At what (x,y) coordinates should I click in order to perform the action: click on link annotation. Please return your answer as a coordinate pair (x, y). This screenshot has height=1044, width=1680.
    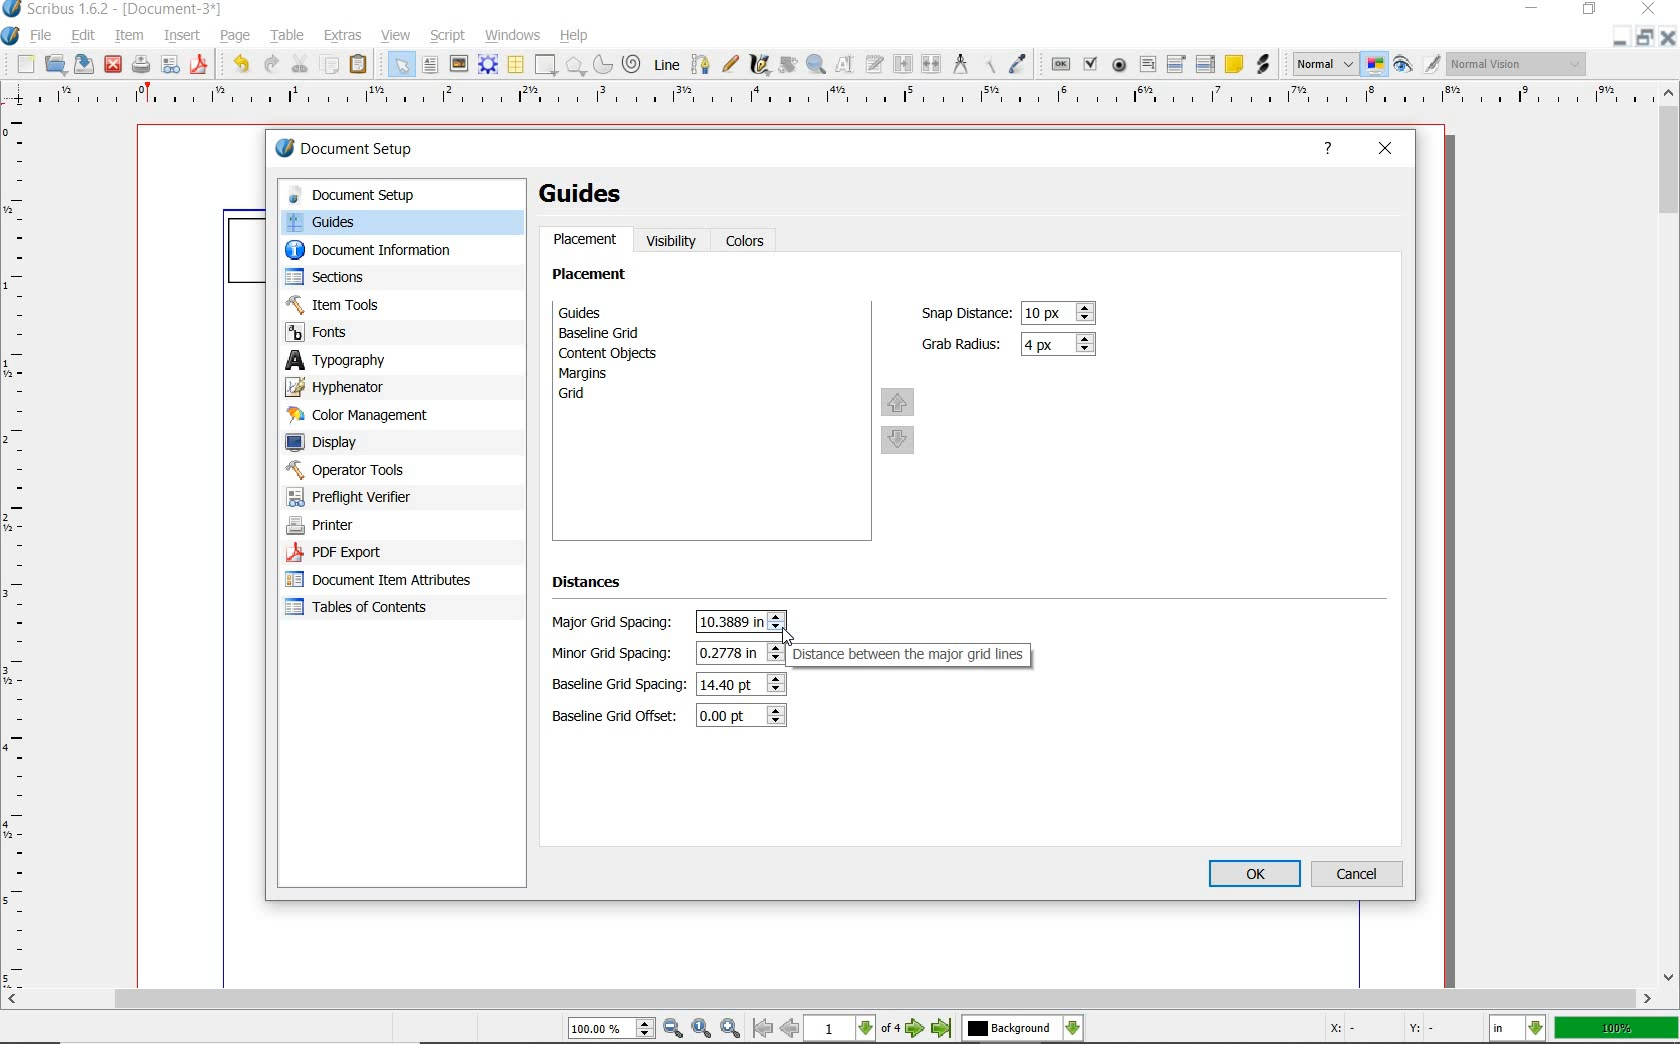
    Looking at the image, I should click on (1266, 66).